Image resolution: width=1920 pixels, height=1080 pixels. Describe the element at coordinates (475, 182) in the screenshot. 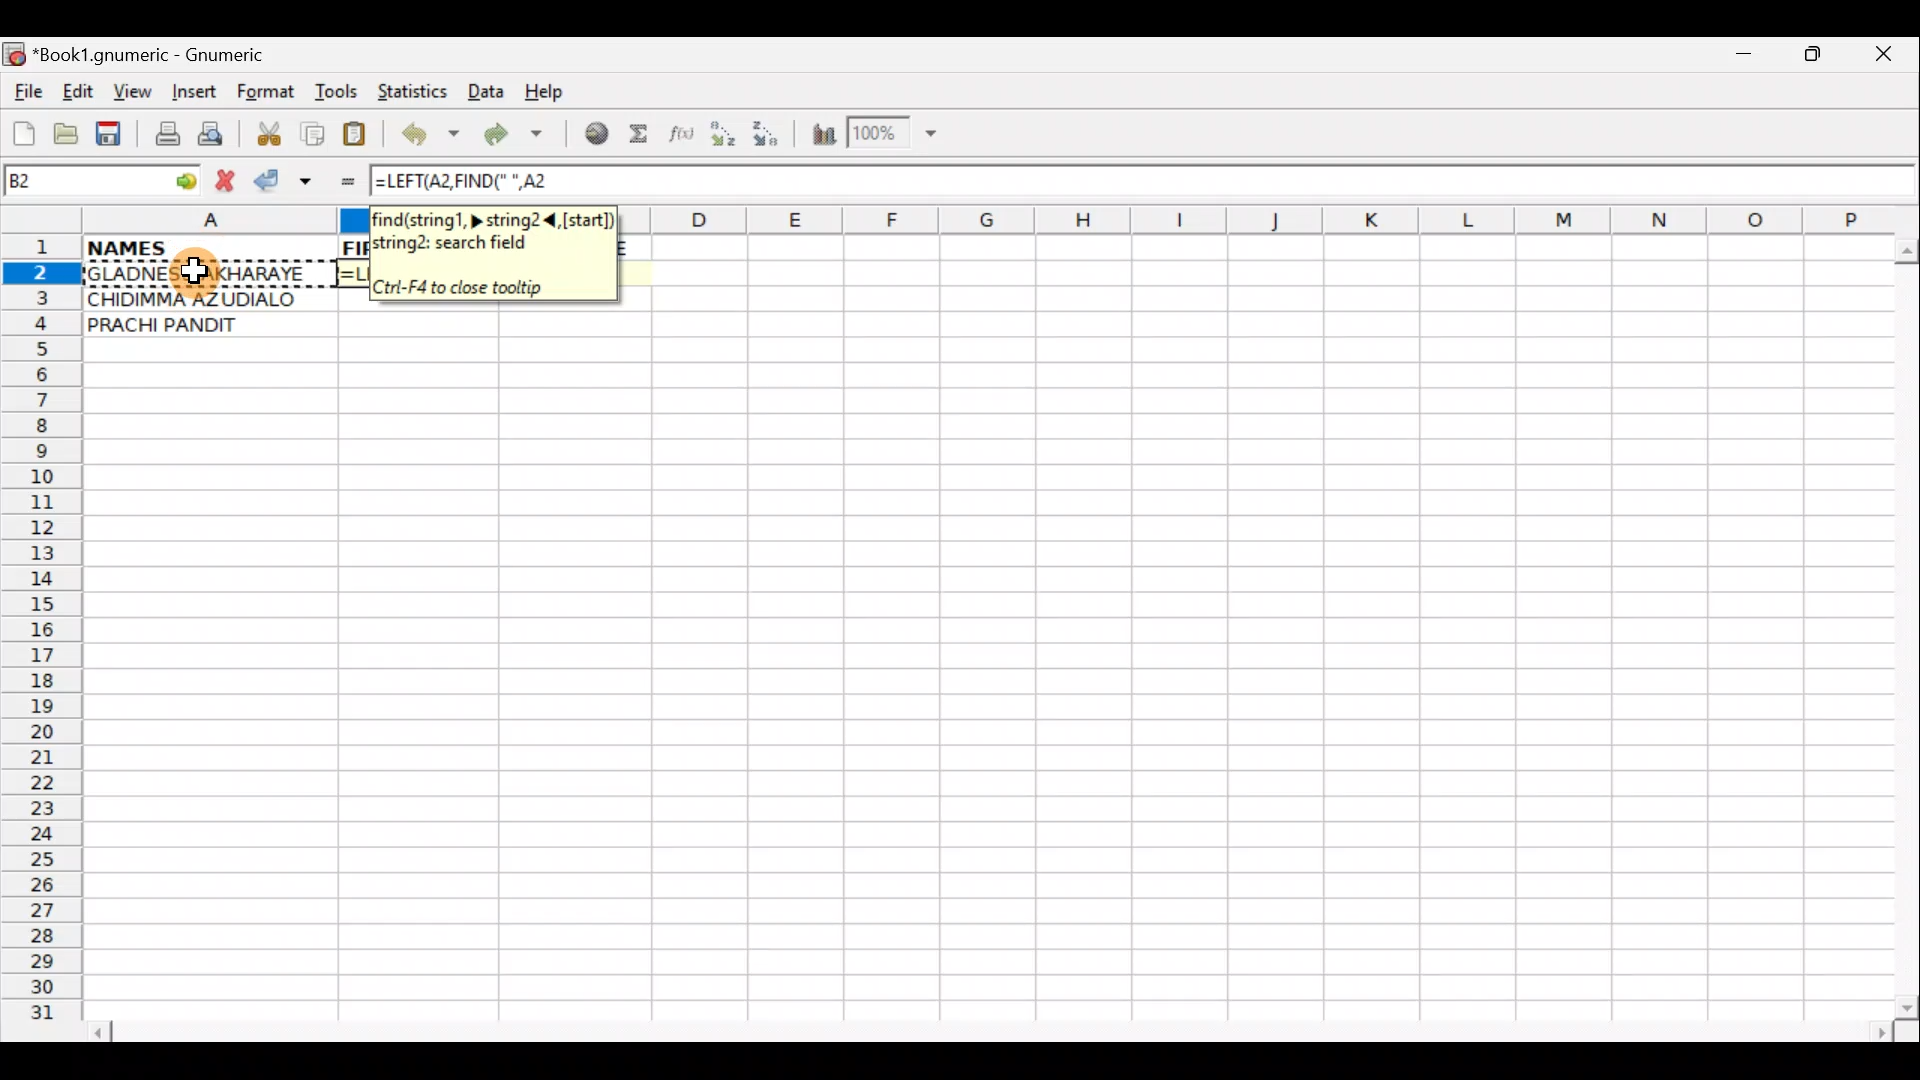

I see `=LEFT(A2,FIND(" ",A2` at that location.